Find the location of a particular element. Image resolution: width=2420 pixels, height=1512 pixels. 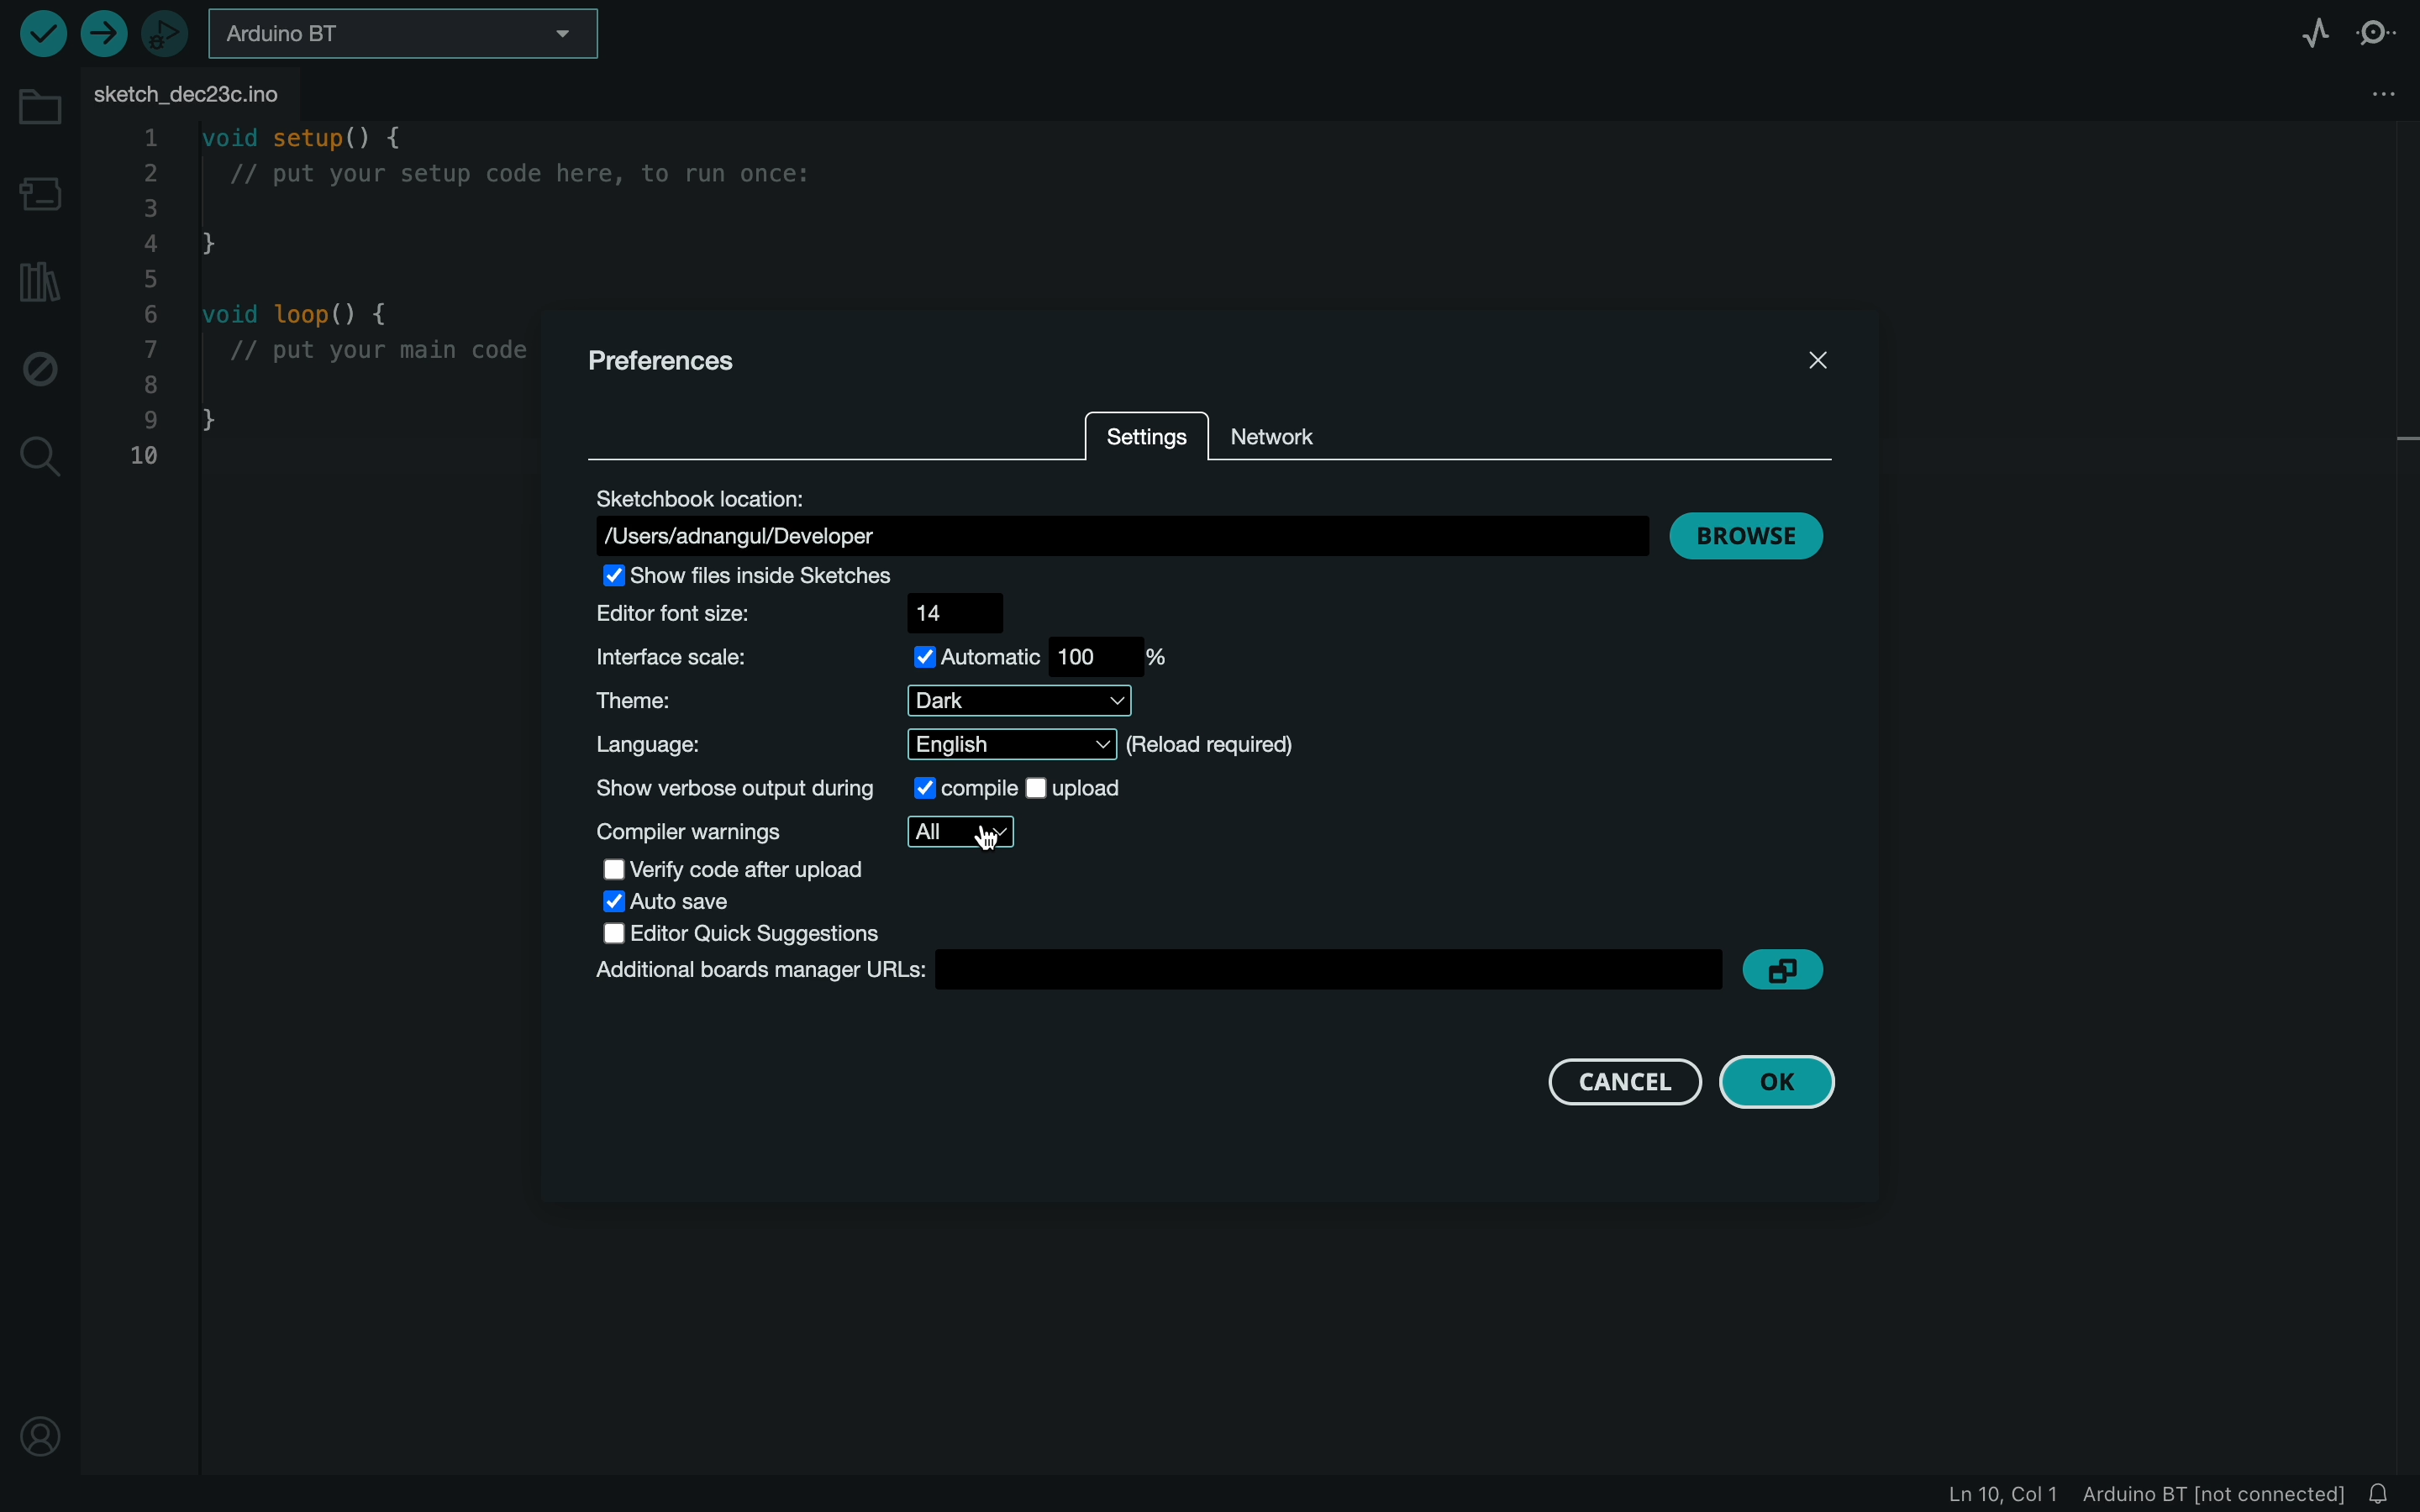

browse is located at coordinates (1753, 536).